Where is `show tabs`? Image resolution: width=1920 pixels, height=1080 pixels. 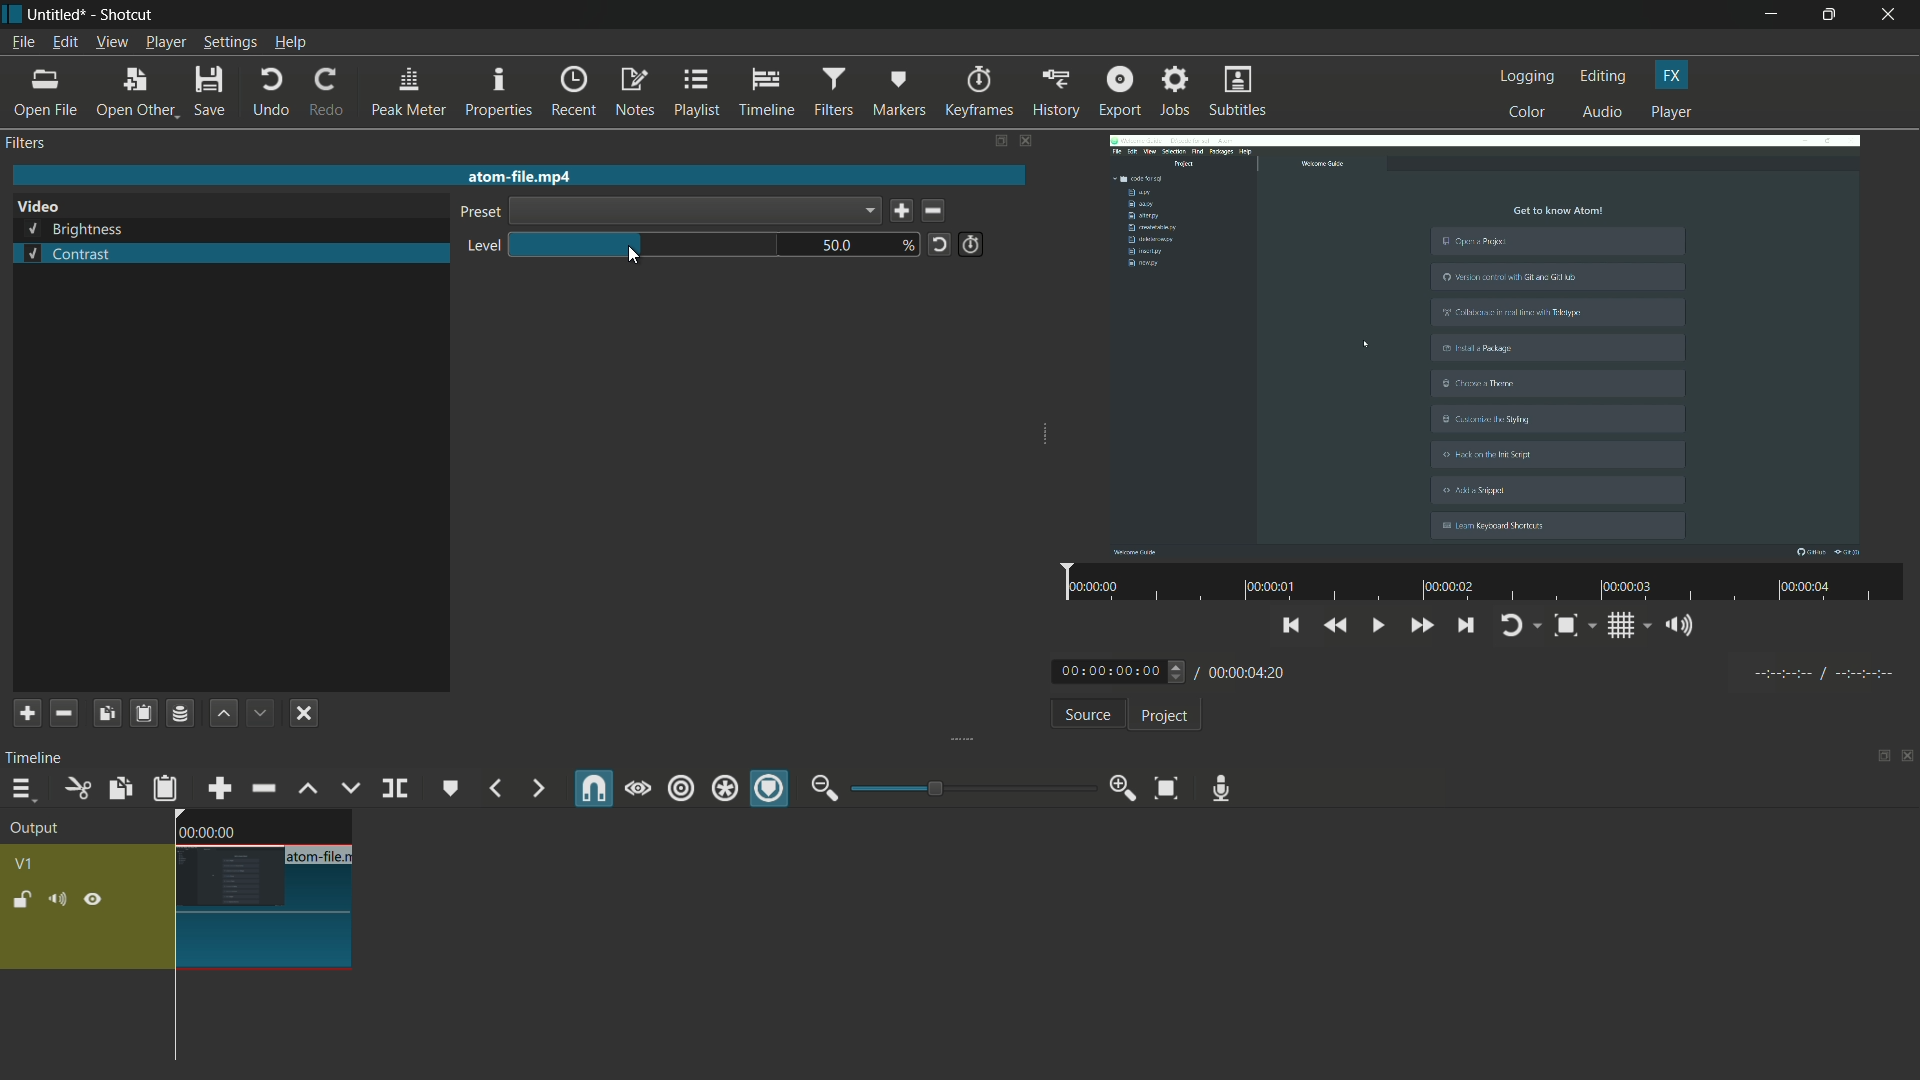
show tabs is located at coordinates (999, 142).